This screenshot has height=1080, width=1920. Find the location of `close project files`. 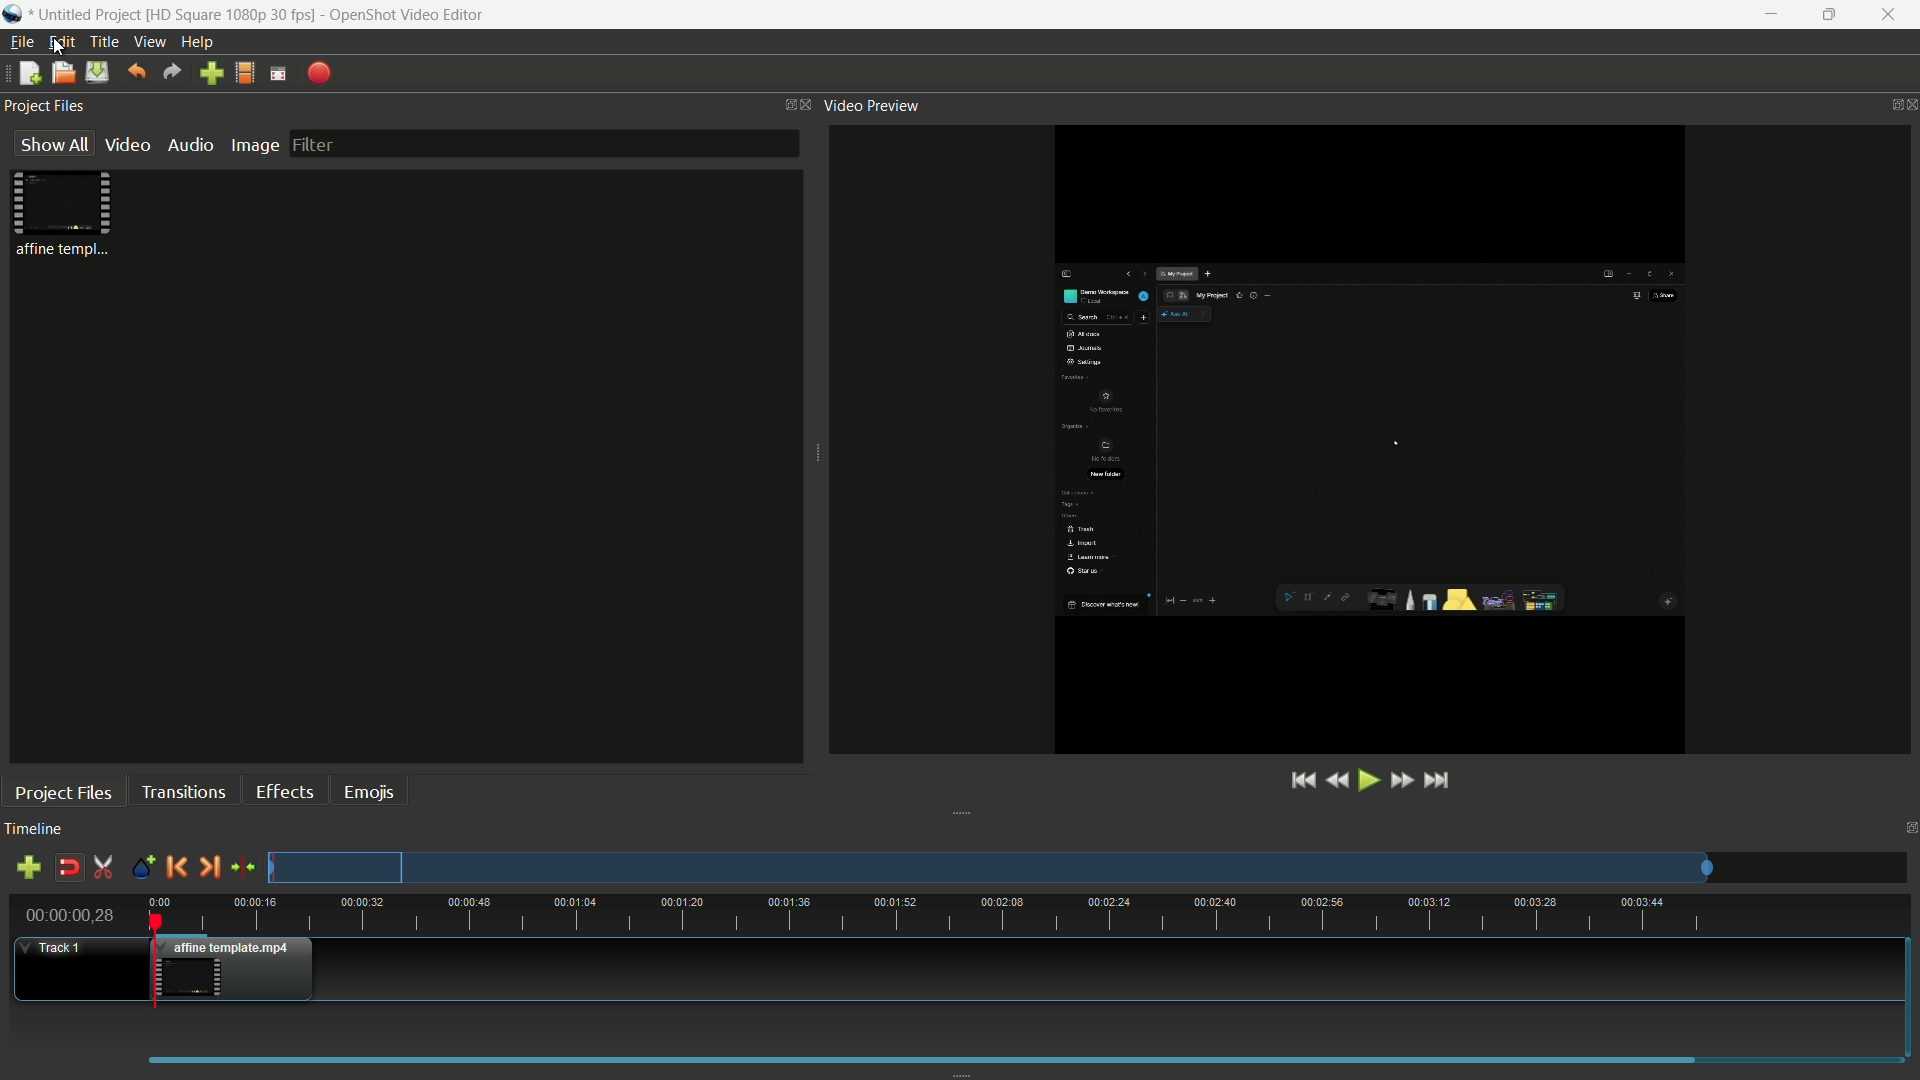

close project files is located at coordinates (802, 105).